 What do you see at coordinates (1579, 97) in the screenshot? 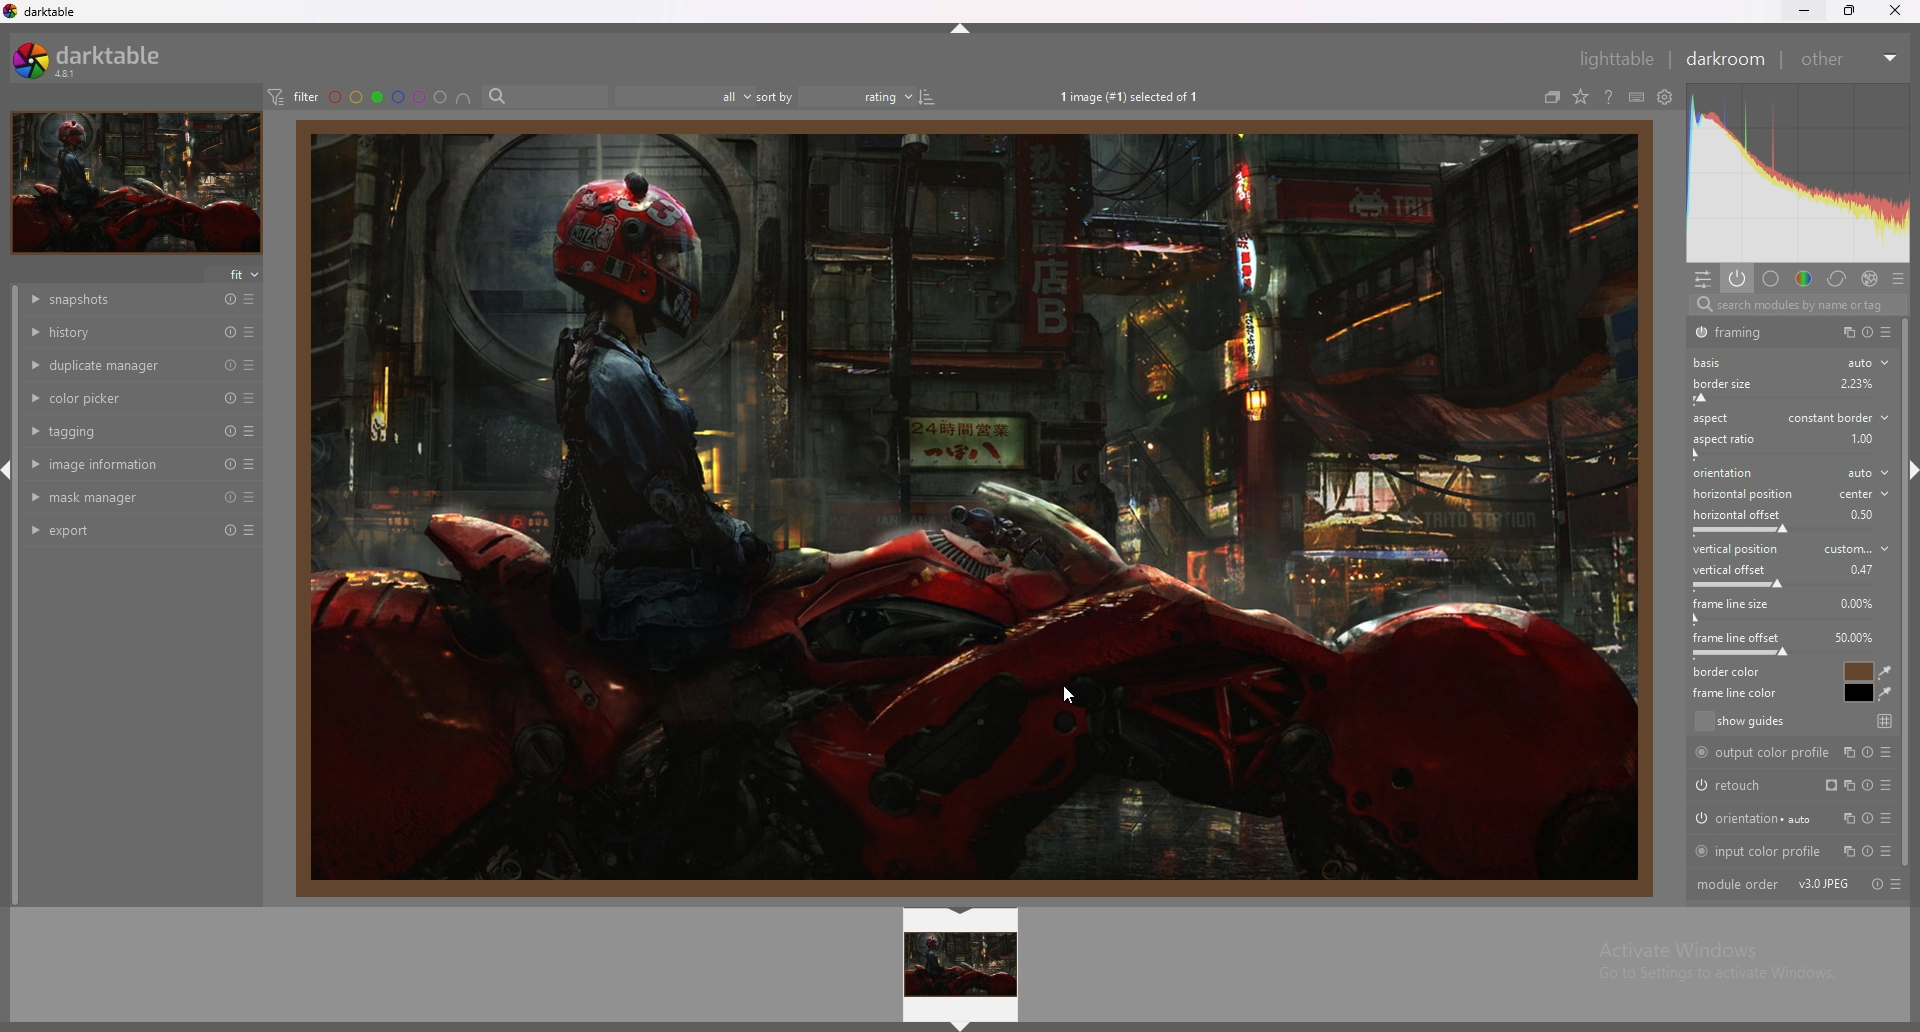
I see `change type of overlays shown` at bounding box center [1579, 97].